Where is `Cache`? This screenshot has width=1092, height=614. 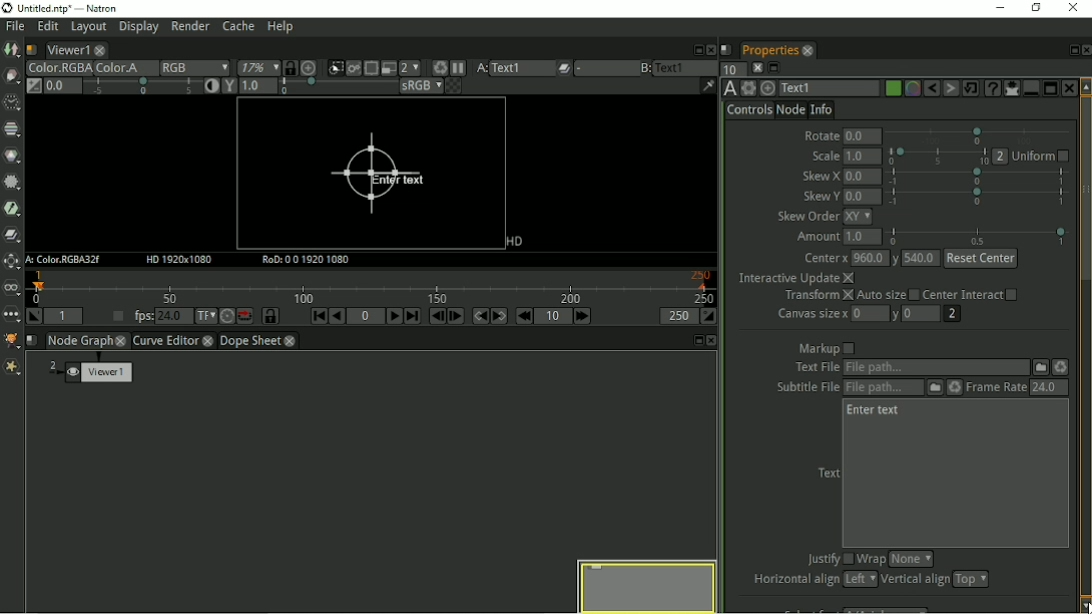 Cache is located at coordinates (238, 27).